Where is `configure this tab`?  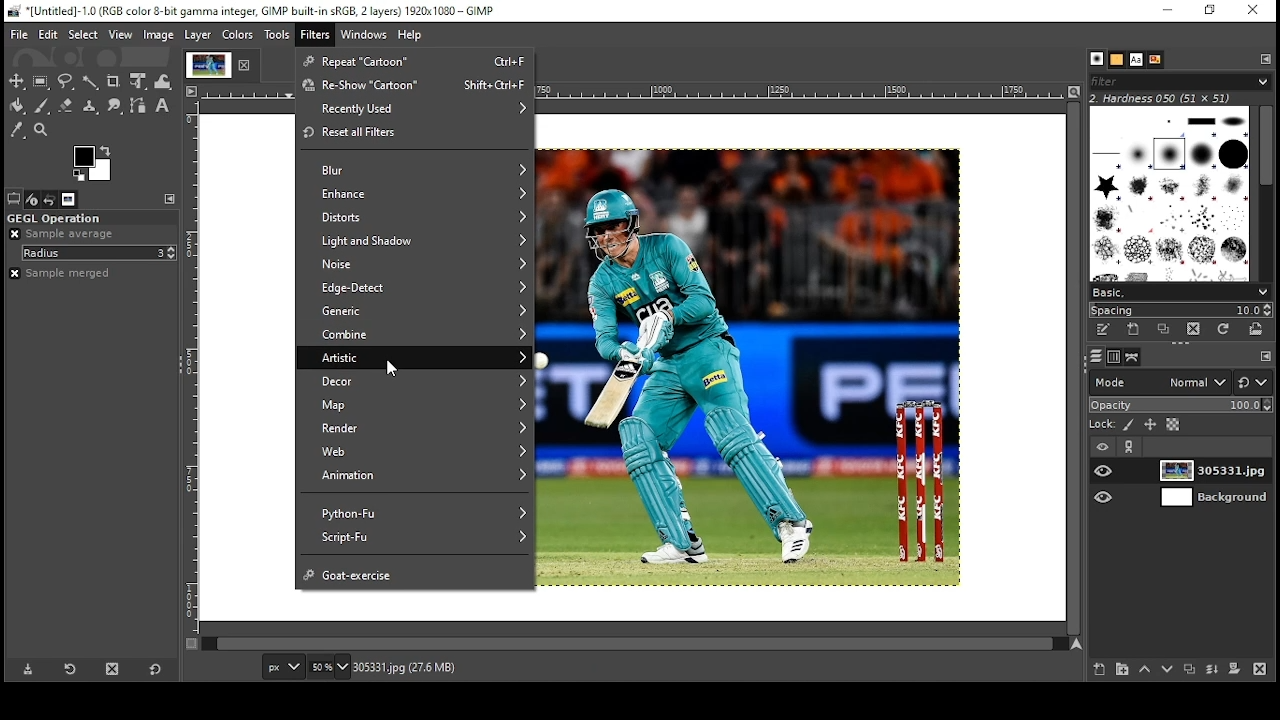
configure this tab is located at coordinates (1263, 59).